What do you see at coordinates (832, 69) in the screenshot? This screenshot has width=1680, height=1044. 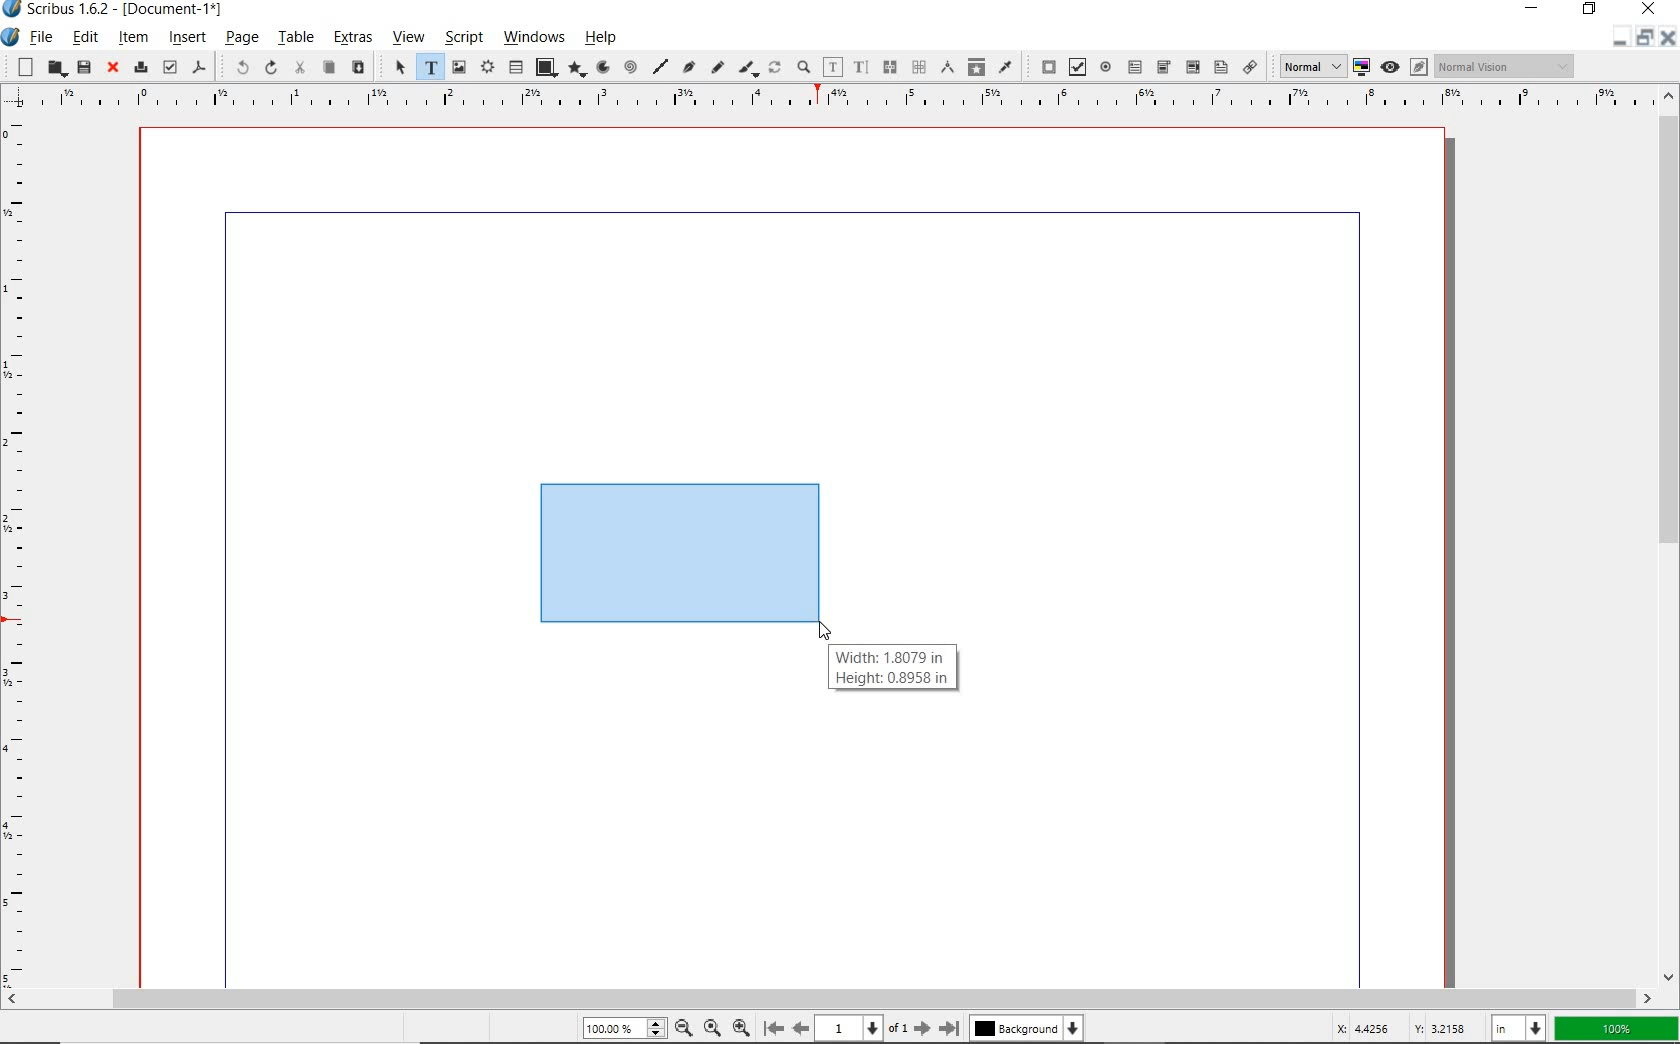 I see `edit contents of frame` at bounding box center [832, 69].